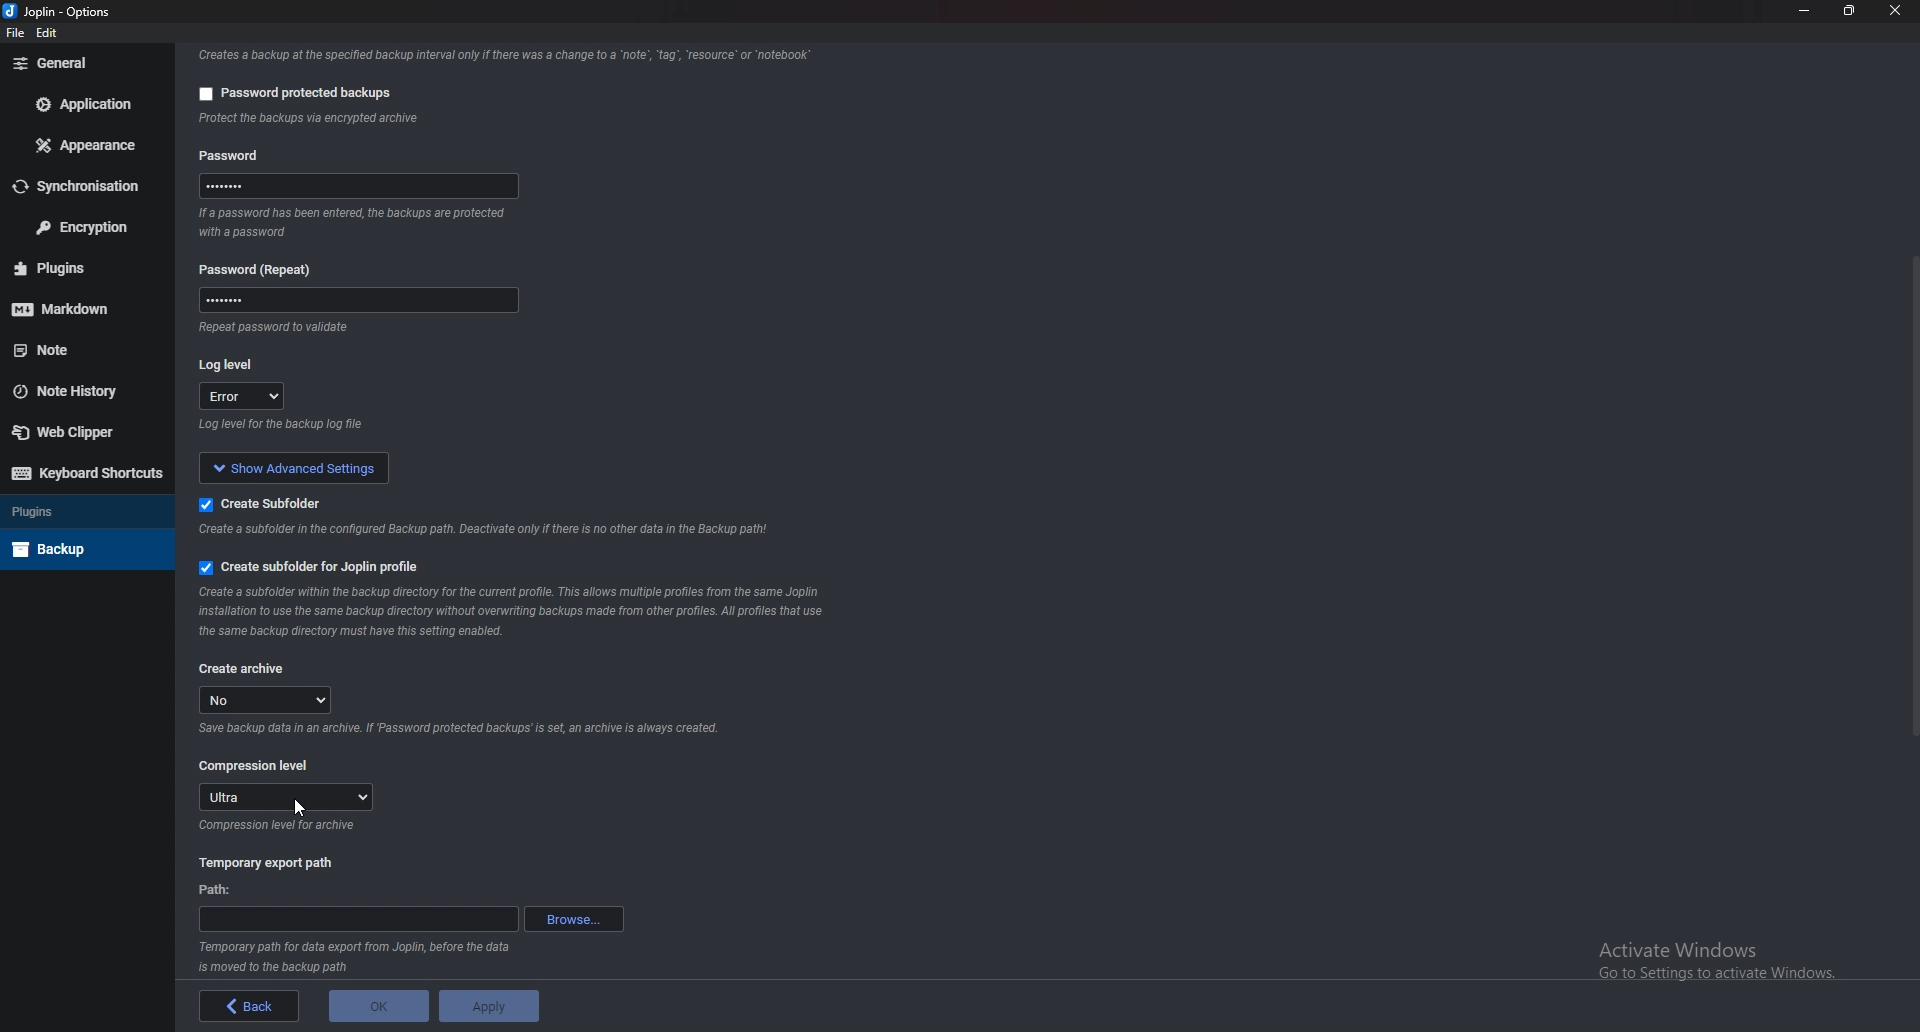 This screenshot has width=1920, height=1032. I want to click on show advanced setting, so click(308, 467).